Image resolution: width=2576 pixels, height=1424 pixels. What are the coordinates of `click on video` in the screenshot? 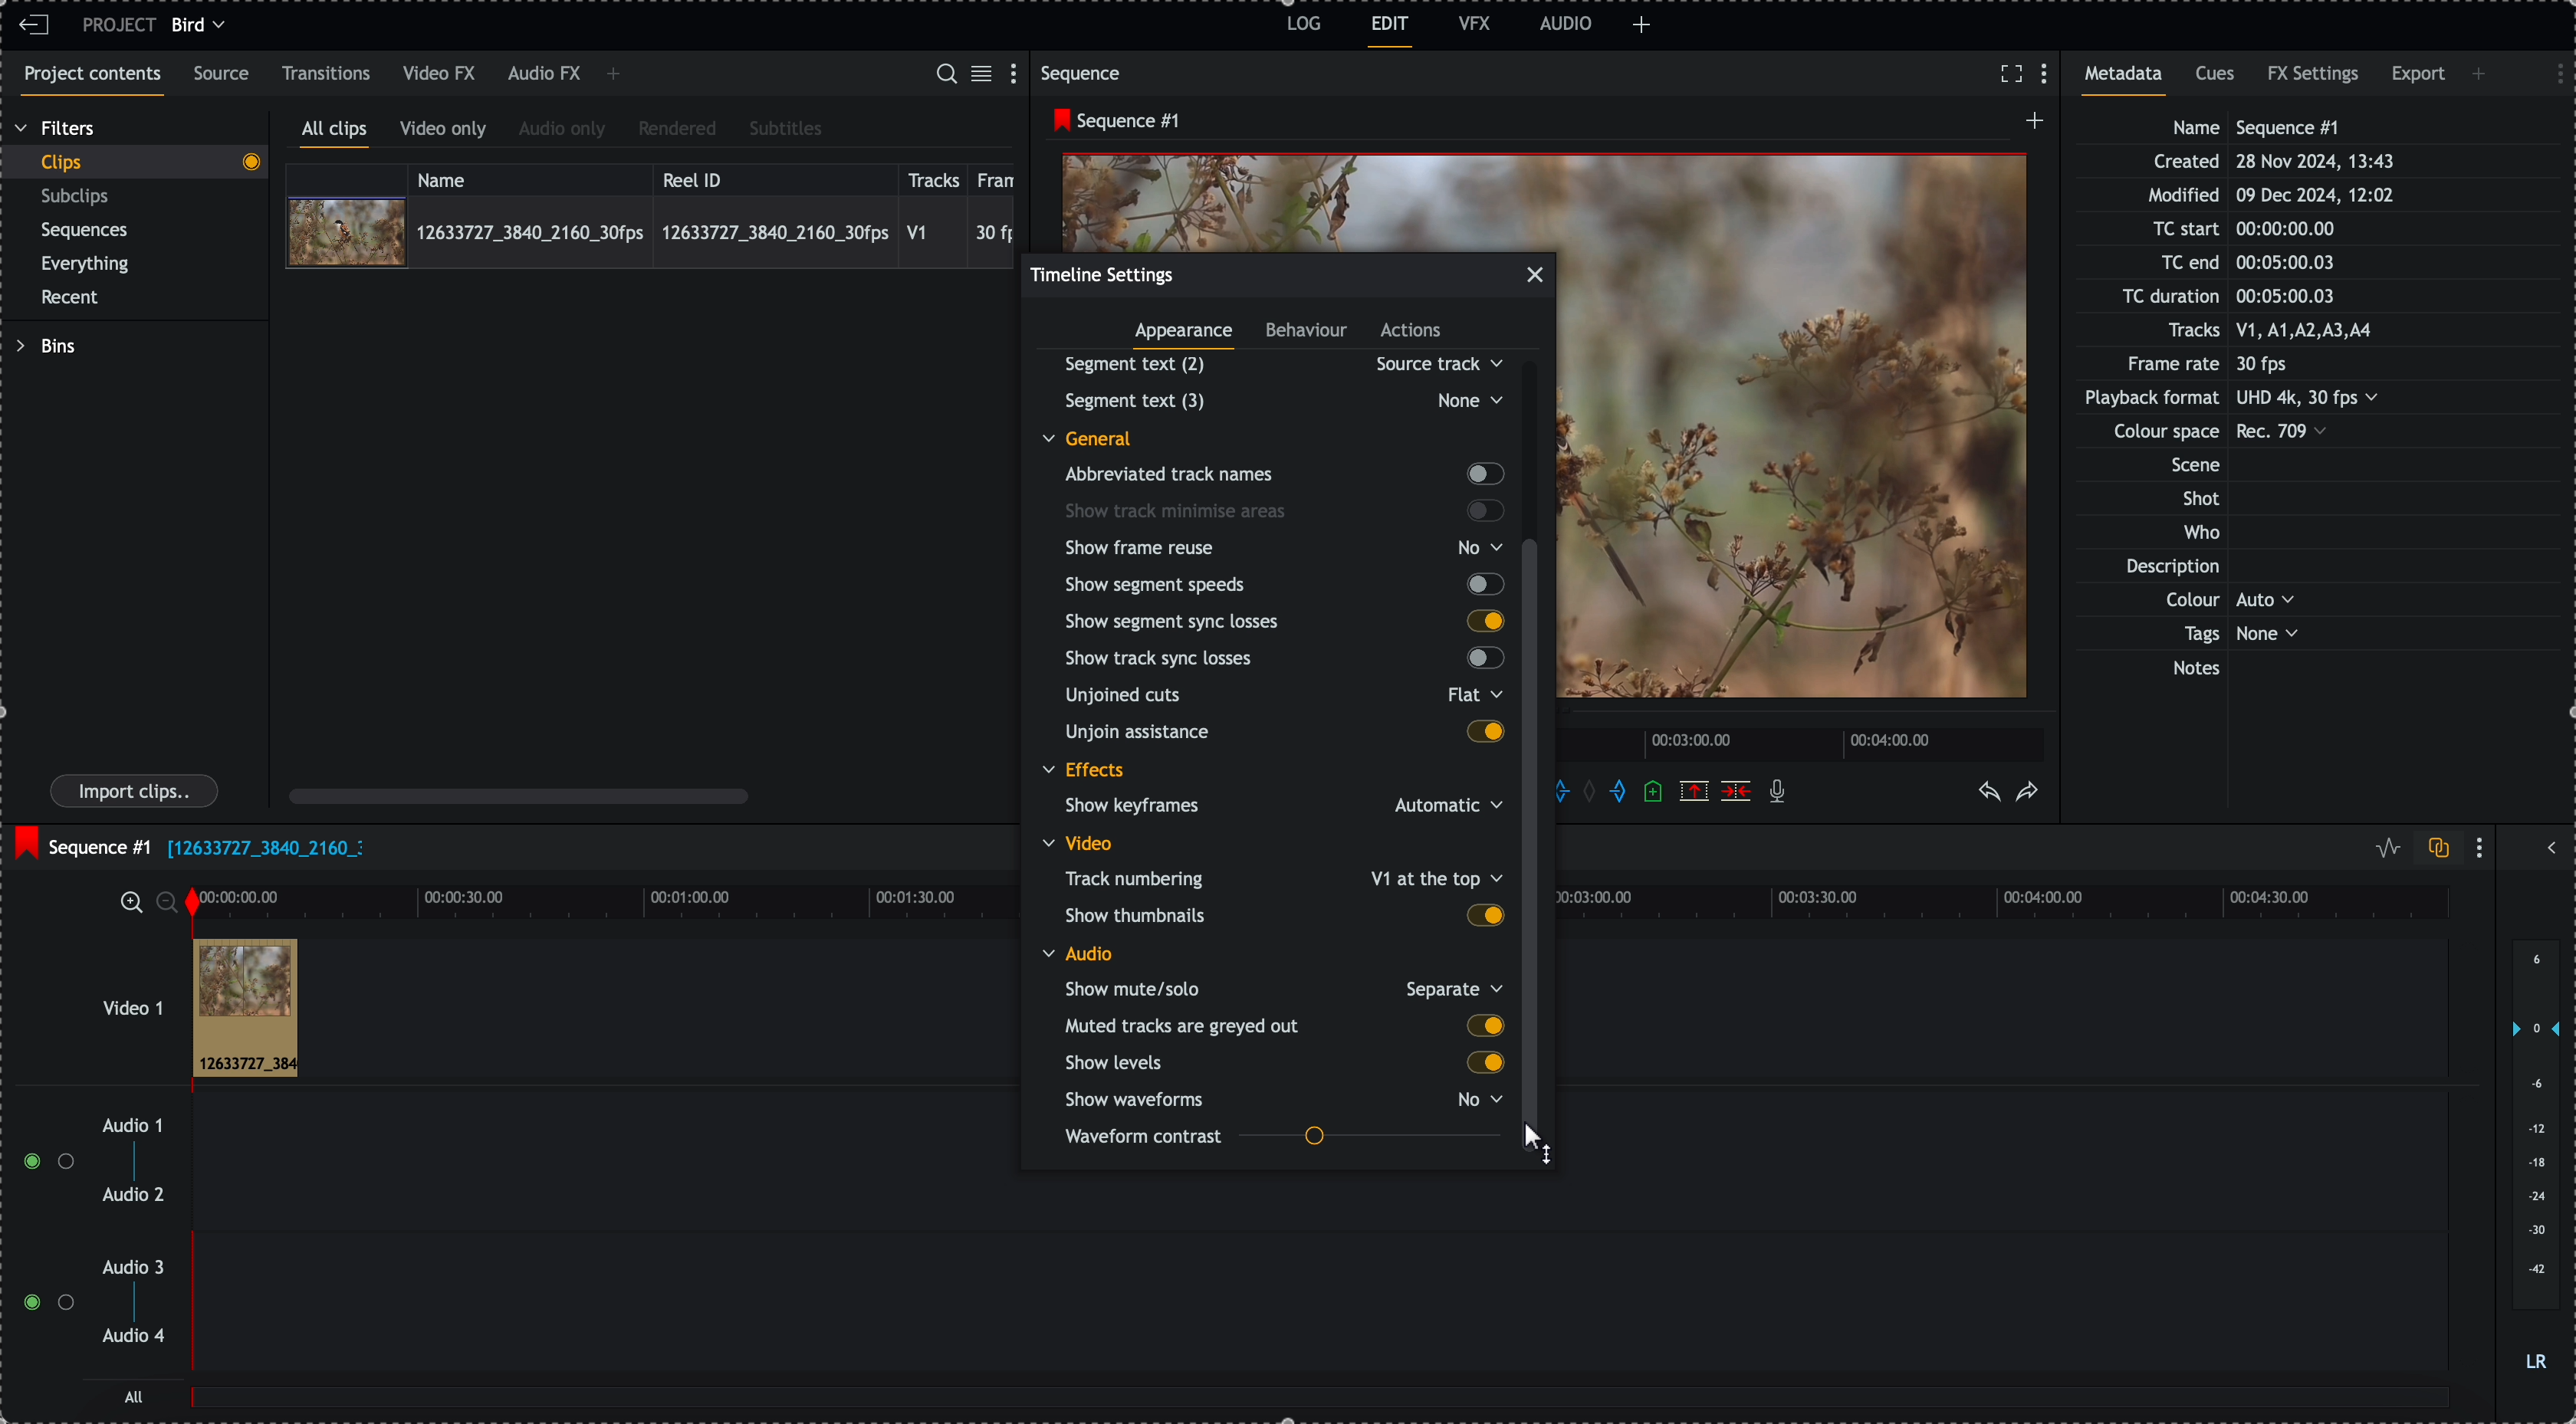 It's located at (650, 231).